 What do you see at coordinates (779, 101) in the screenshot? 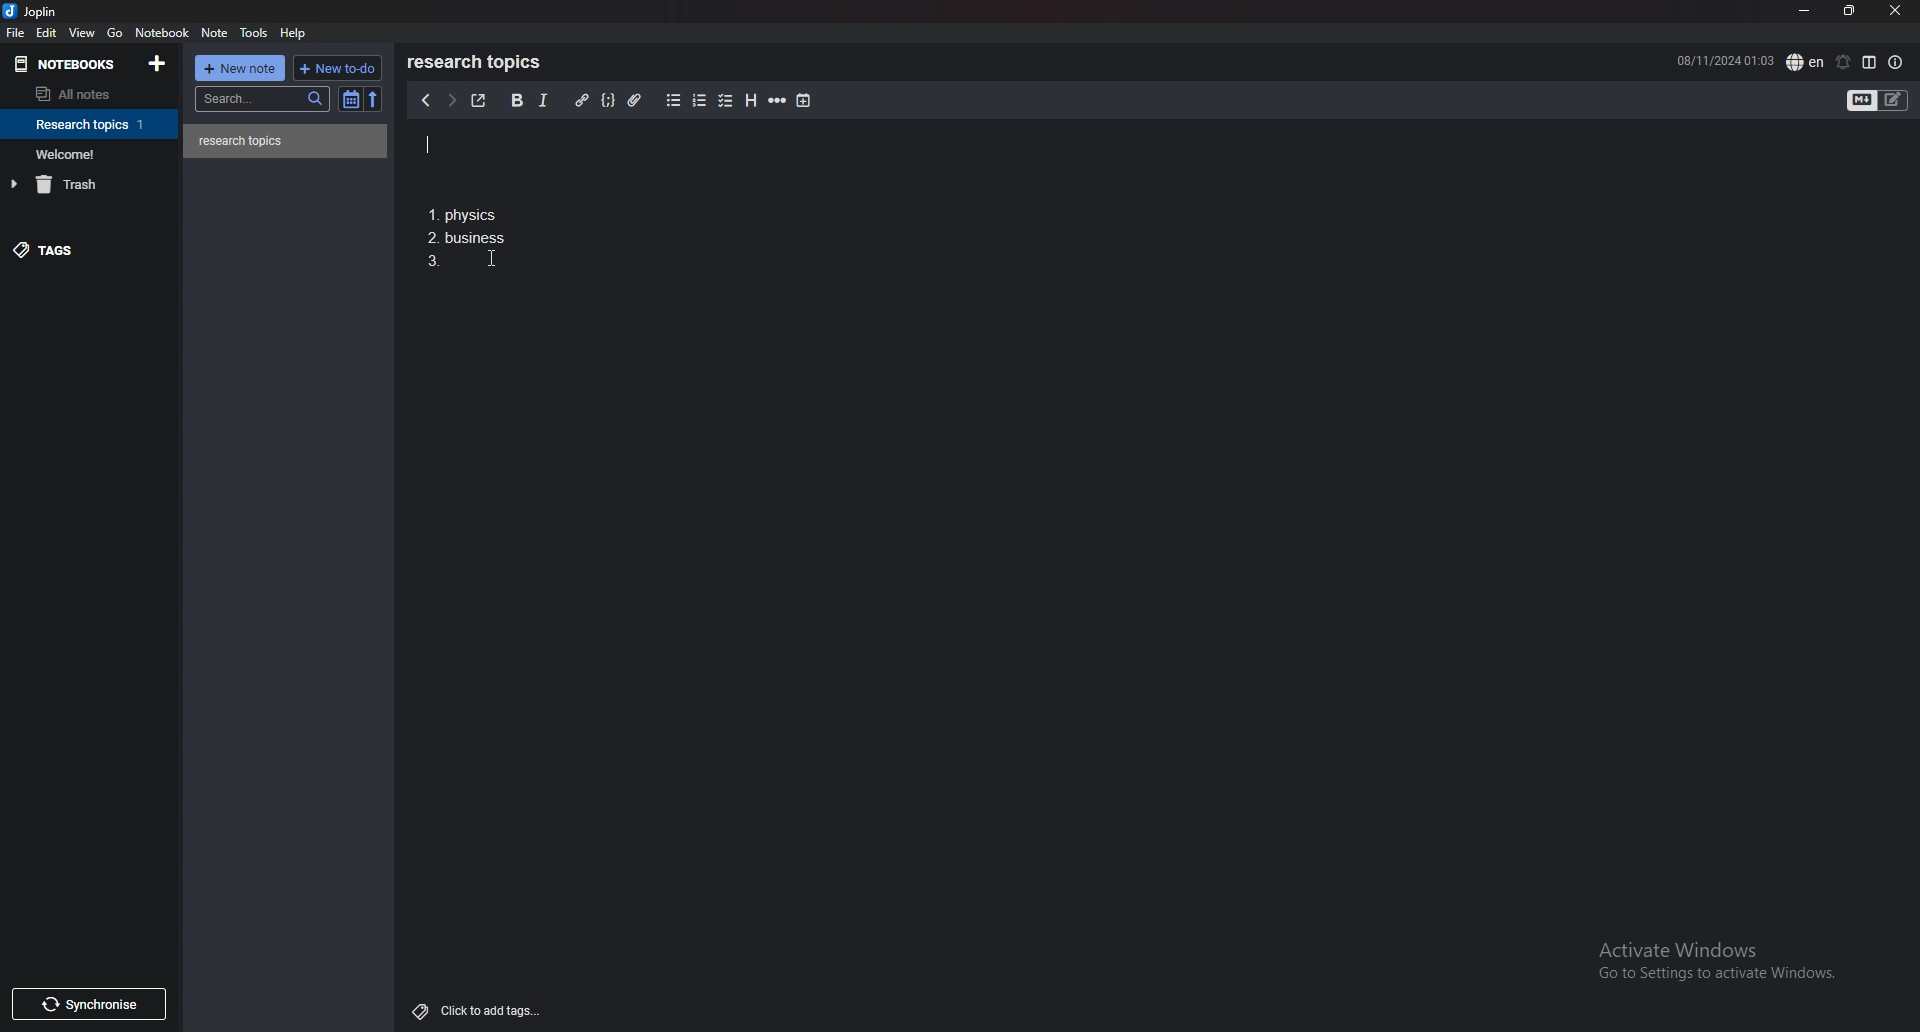
I see `horizontal rule` at bounding box center [779, 101].